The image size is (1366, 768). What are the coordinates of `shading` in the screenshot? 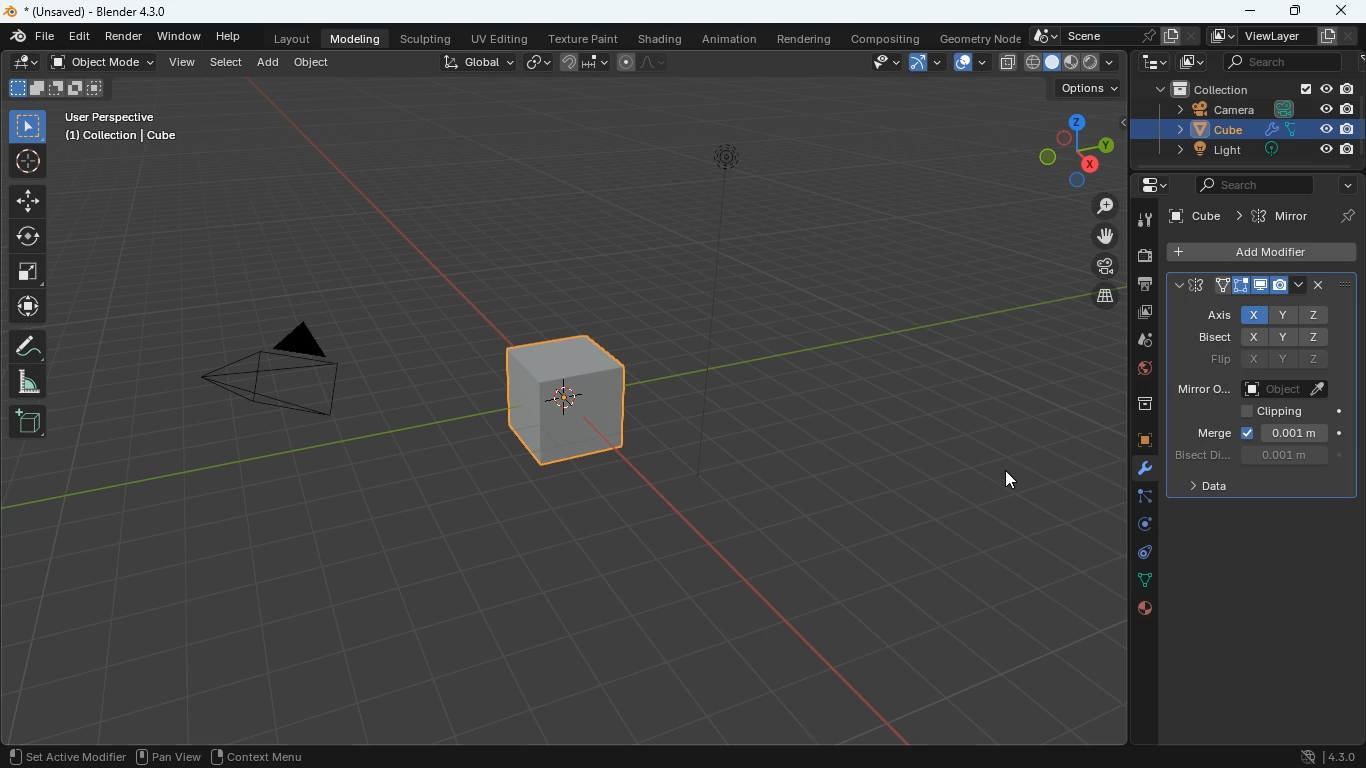 It's located at (660, 39).